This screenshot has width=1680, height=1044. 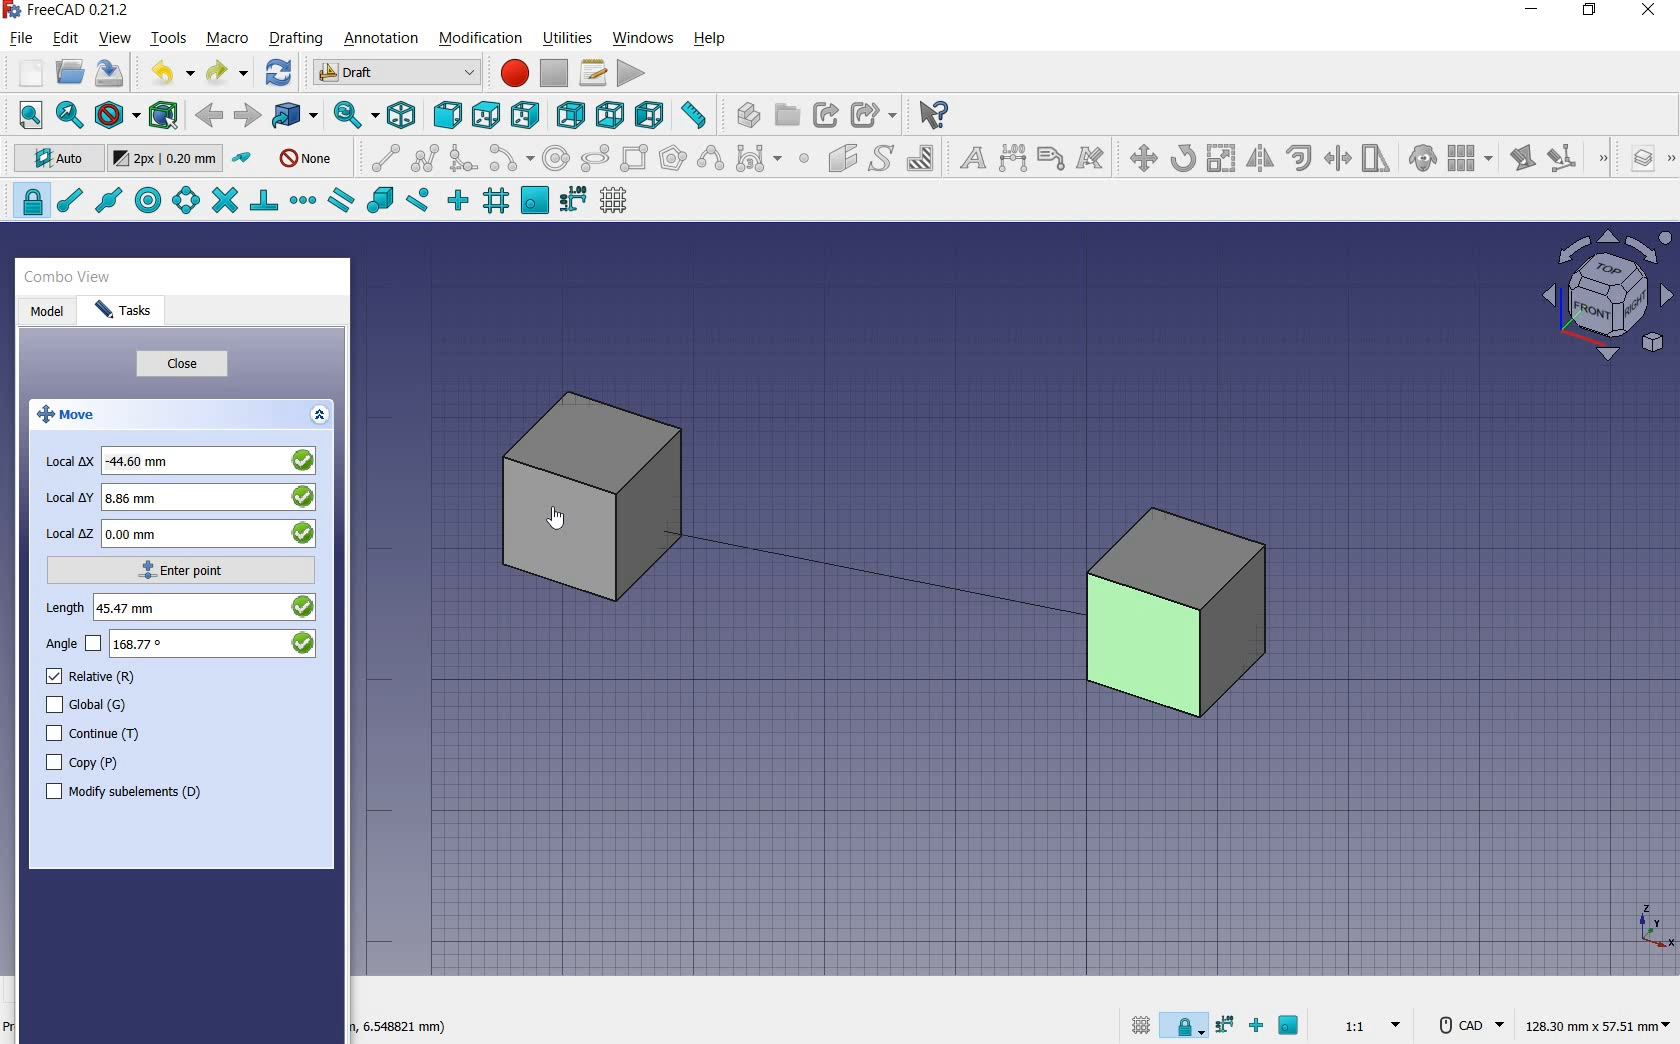 I want to click on edit, so click(x=66, y=38).